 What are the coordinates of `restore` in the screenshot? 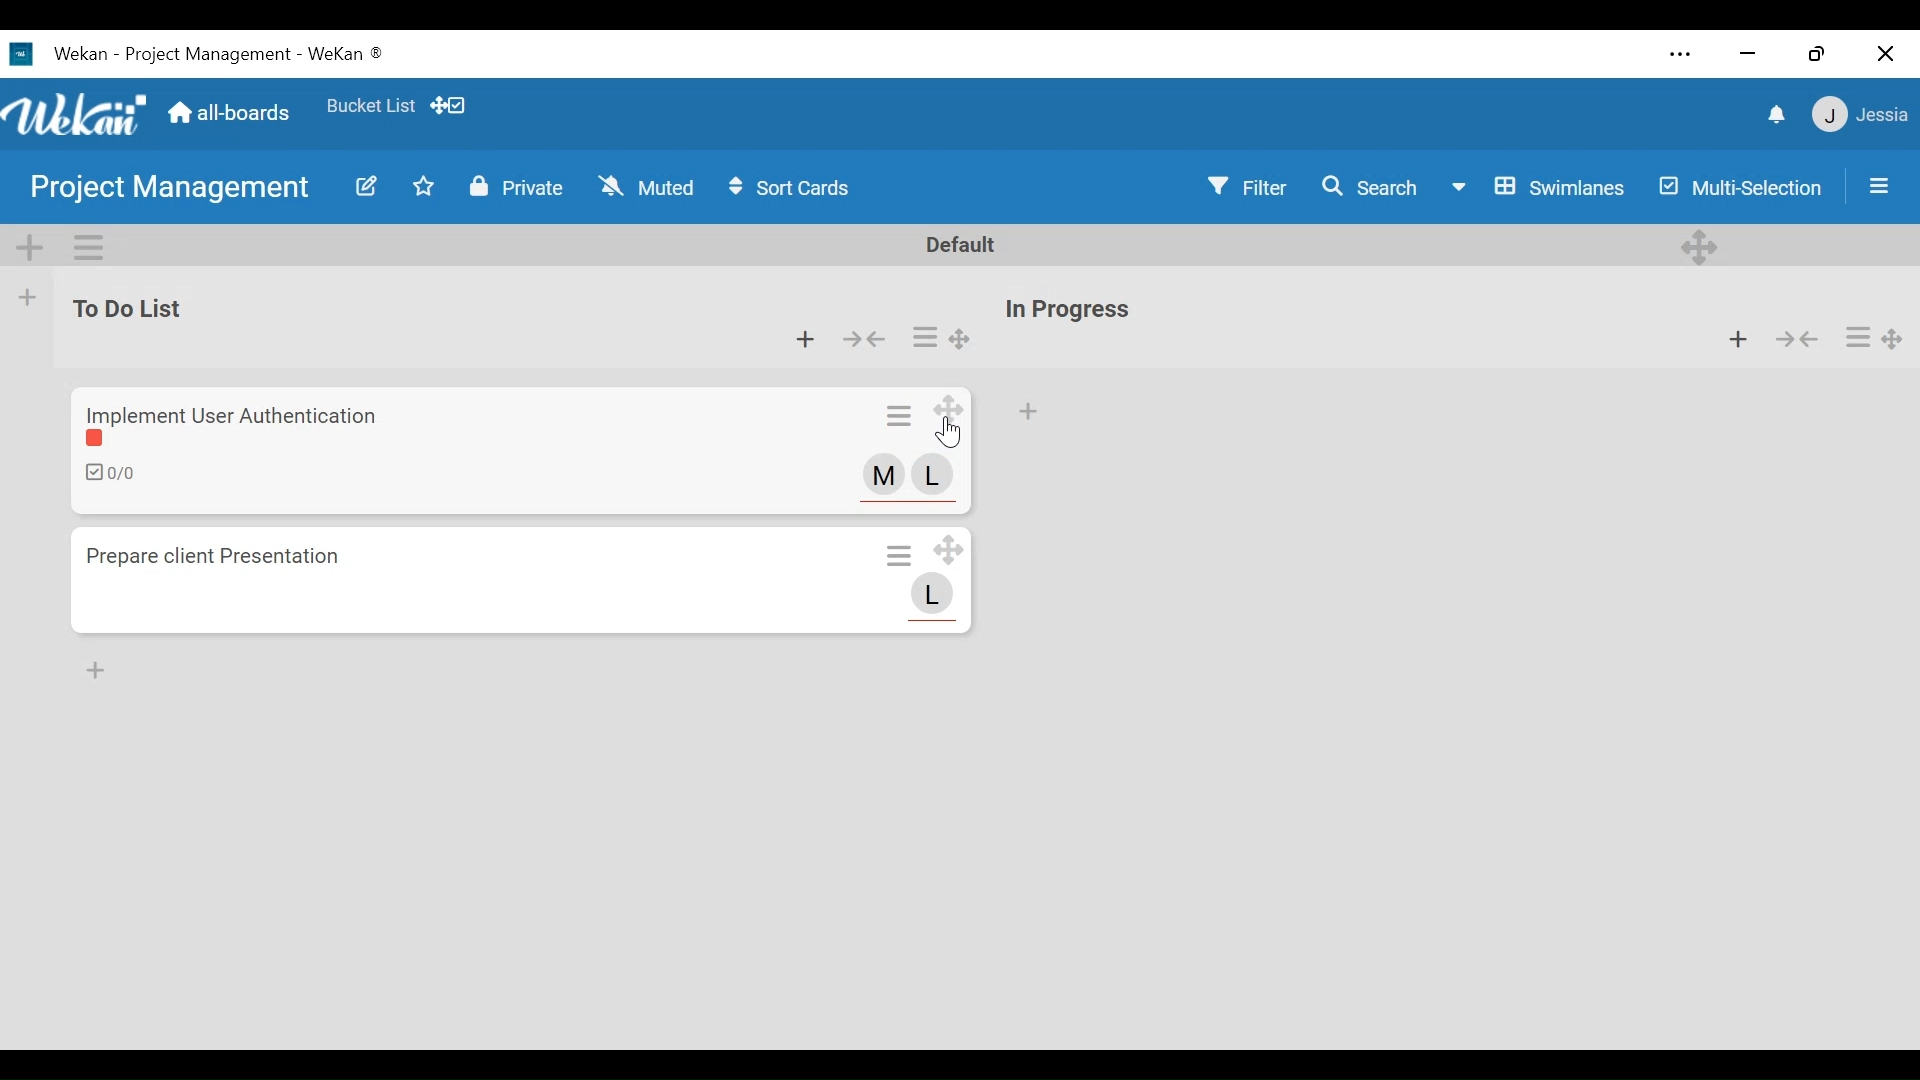 It's located at (1819, 53).